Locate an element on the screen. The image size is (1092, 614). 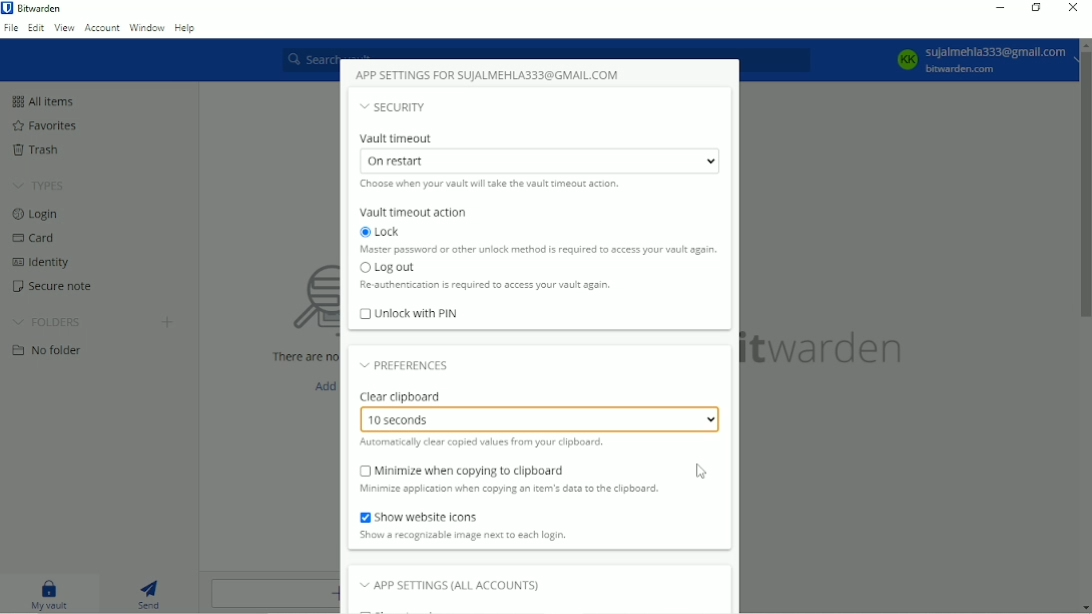
Help is located at coordinates (185, 27).